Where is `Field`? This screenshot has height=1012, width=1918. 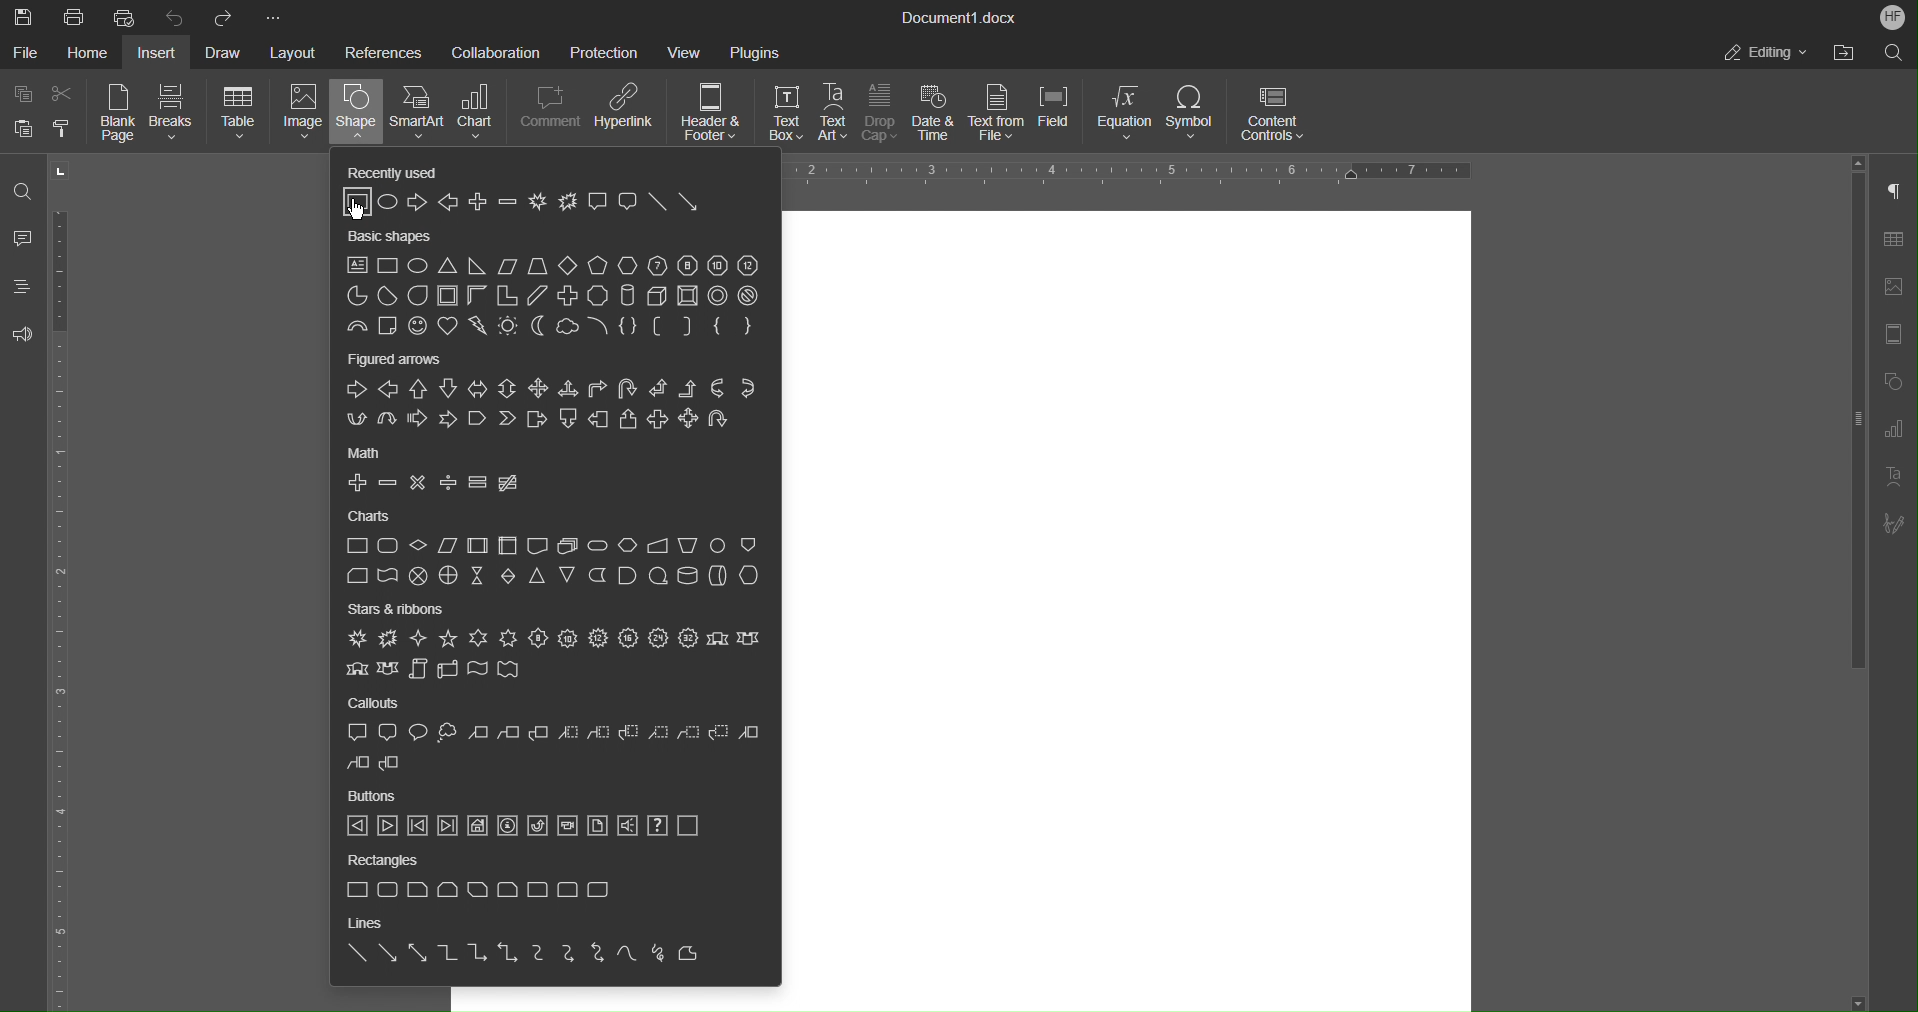
Field is located at coordinates (1061, 115).